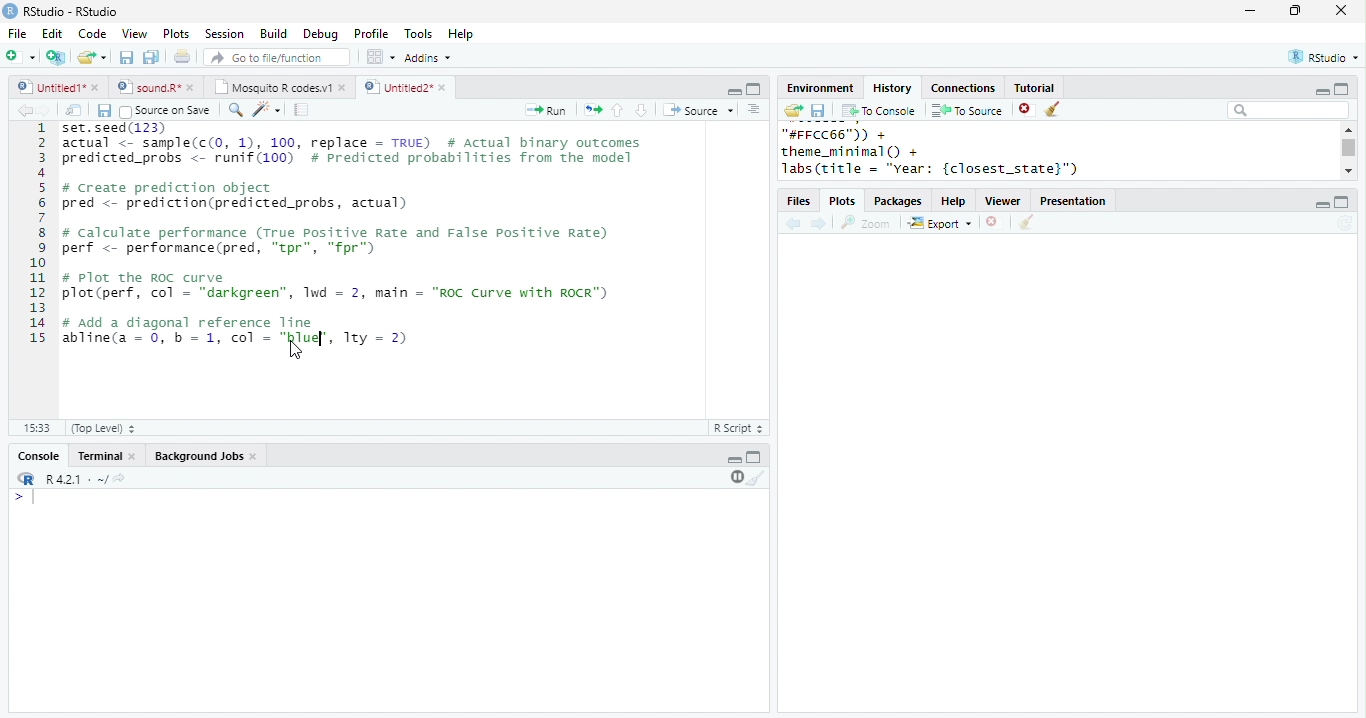 This screenshot has height=718, width=1366. What do you see at coordinates (1321, 205) in the screenshot?
I see `minimize` at bounding box center [1321, 205].